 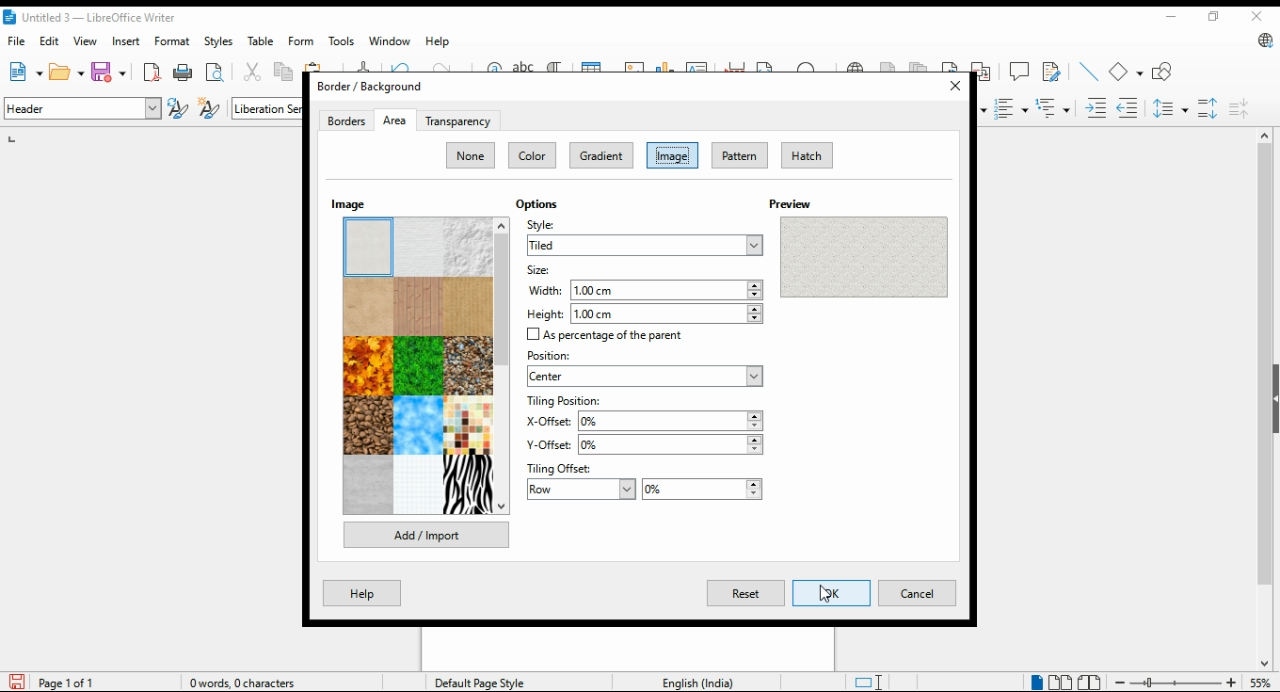 I want to click on print, so click(x=184, y=72).